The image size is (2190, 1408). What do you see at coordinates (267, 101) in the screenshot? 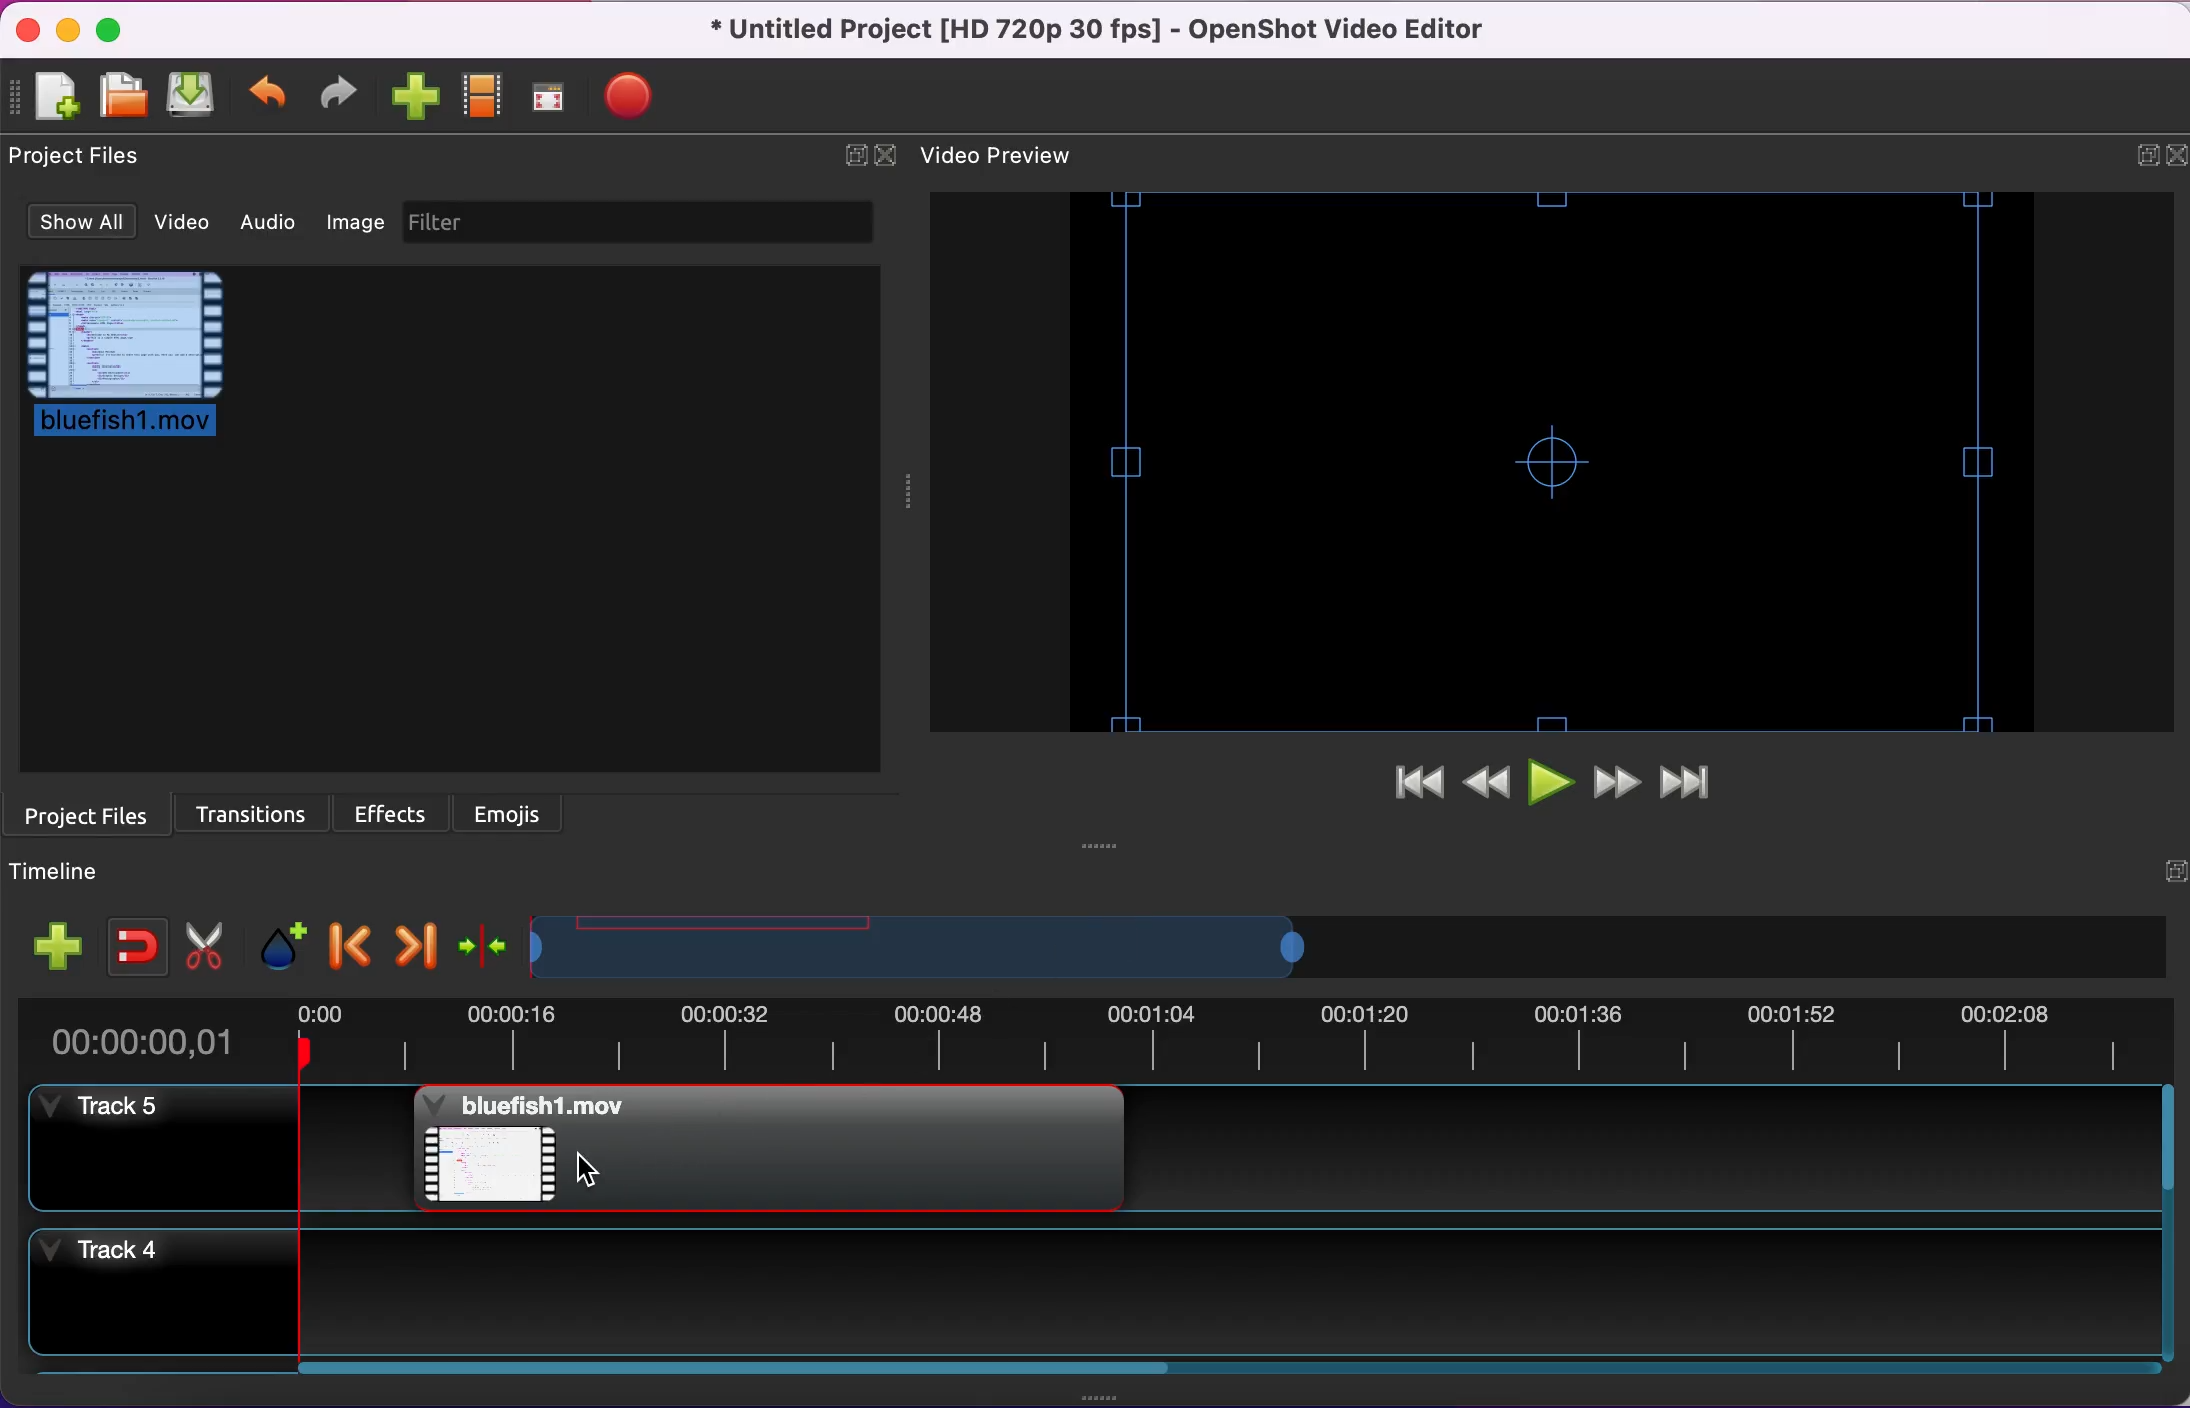
I see `undo` at bounding box center [267, 101].